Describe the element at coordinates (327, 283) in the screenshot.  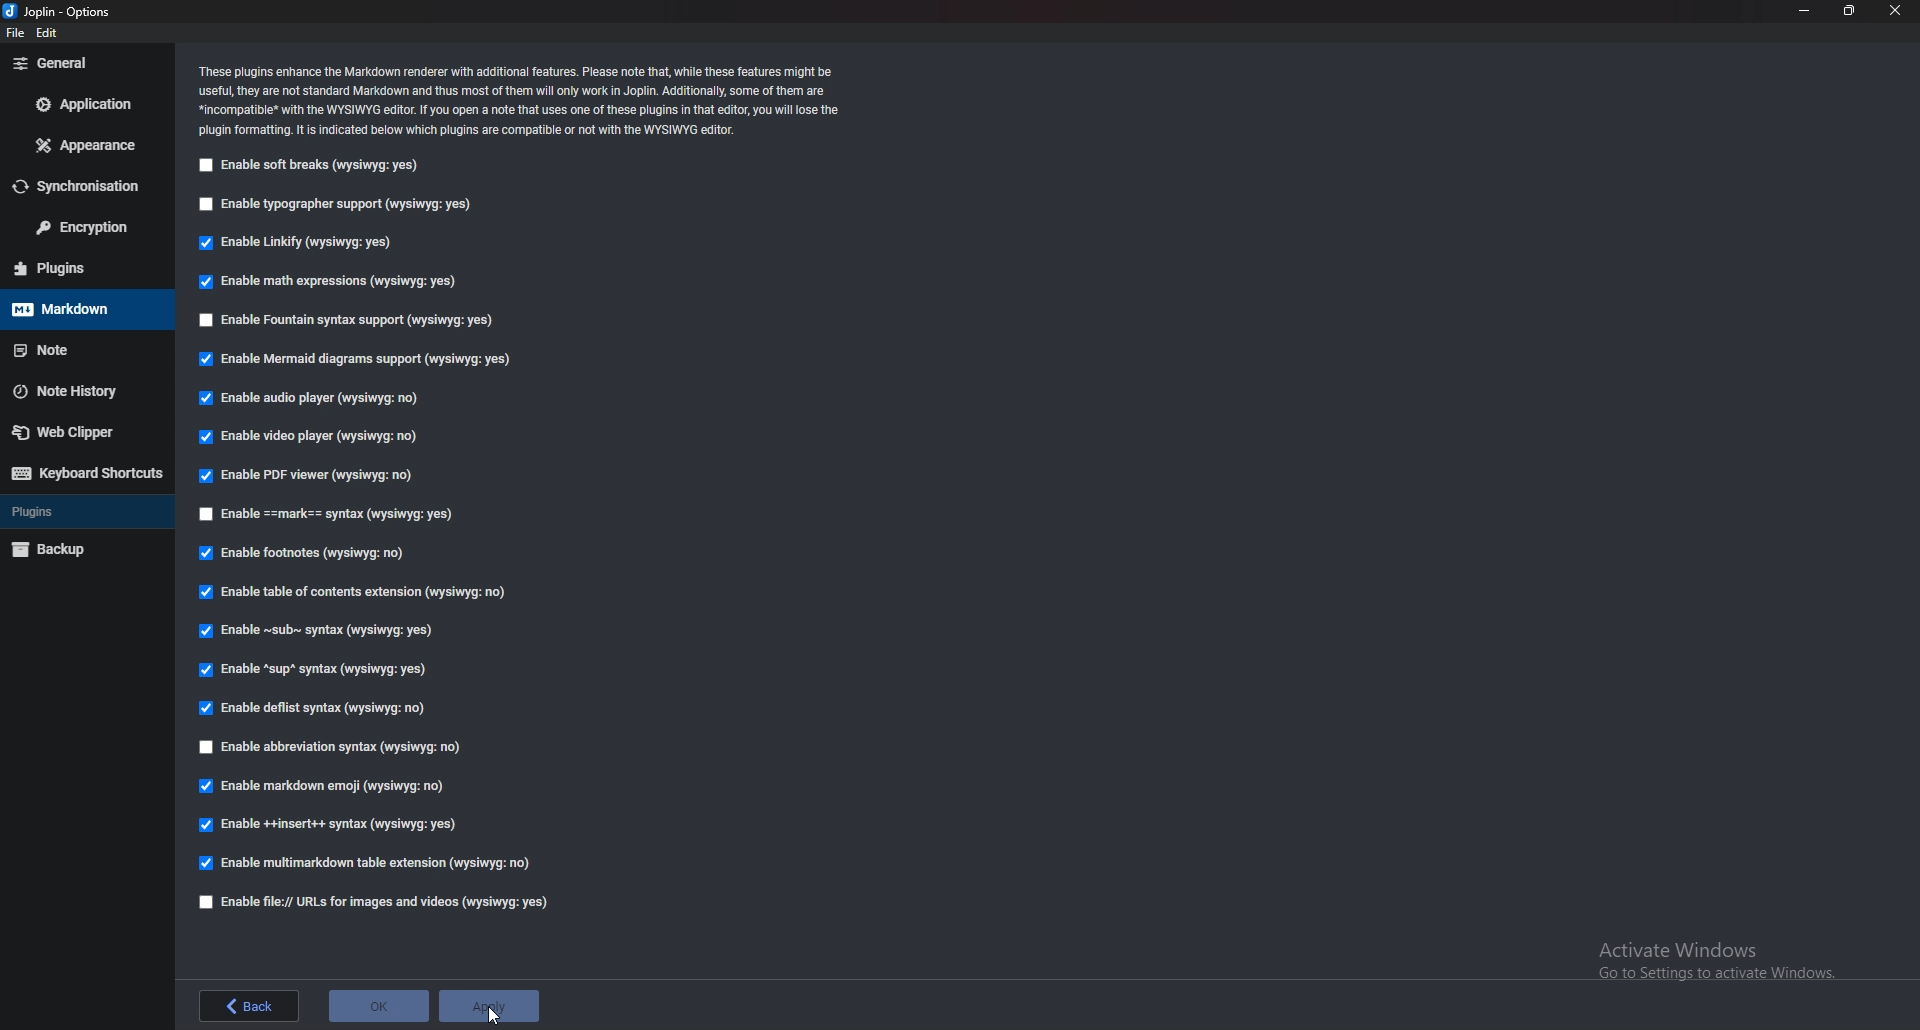
I see `Enable math expressions` at that location.